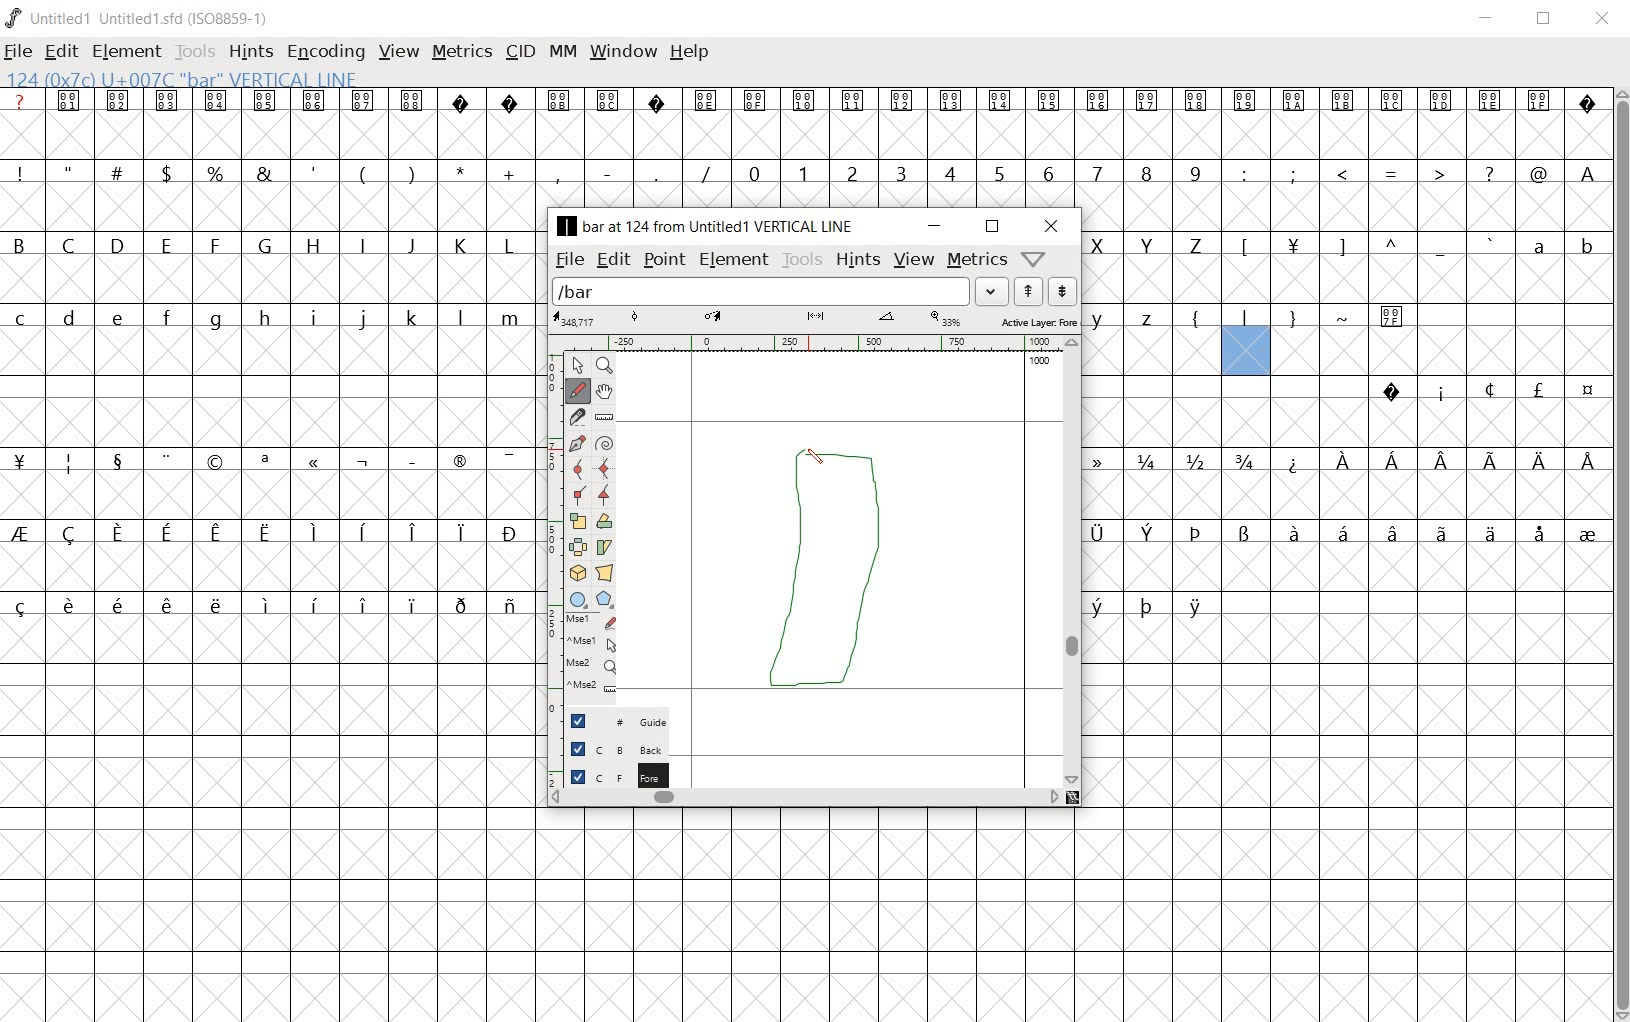 The image size is (1630, 1022). What do you see at coordinates (1345, 565) in the screenshot?
I see `empty cells` at bounding box center [1345, 565].